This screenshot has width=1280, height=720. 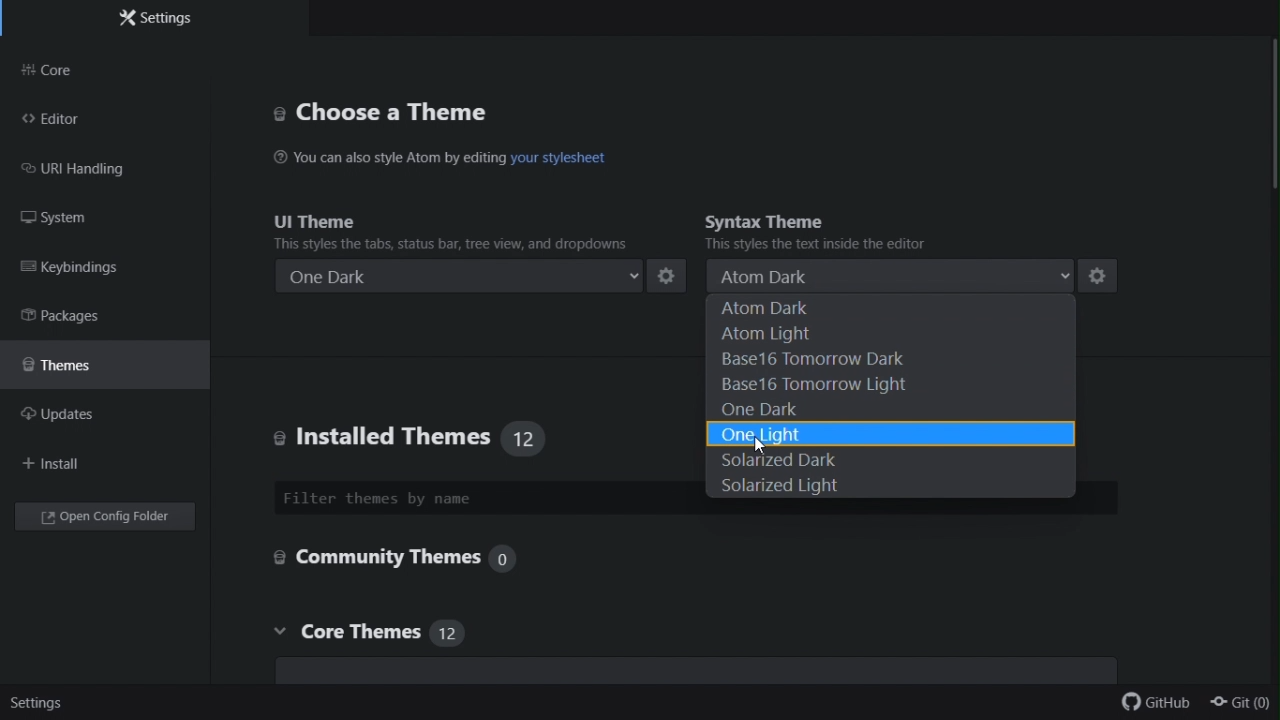 I want to click on FREE TRIAL EXPIREDsystem, so click(x=60, y=214).